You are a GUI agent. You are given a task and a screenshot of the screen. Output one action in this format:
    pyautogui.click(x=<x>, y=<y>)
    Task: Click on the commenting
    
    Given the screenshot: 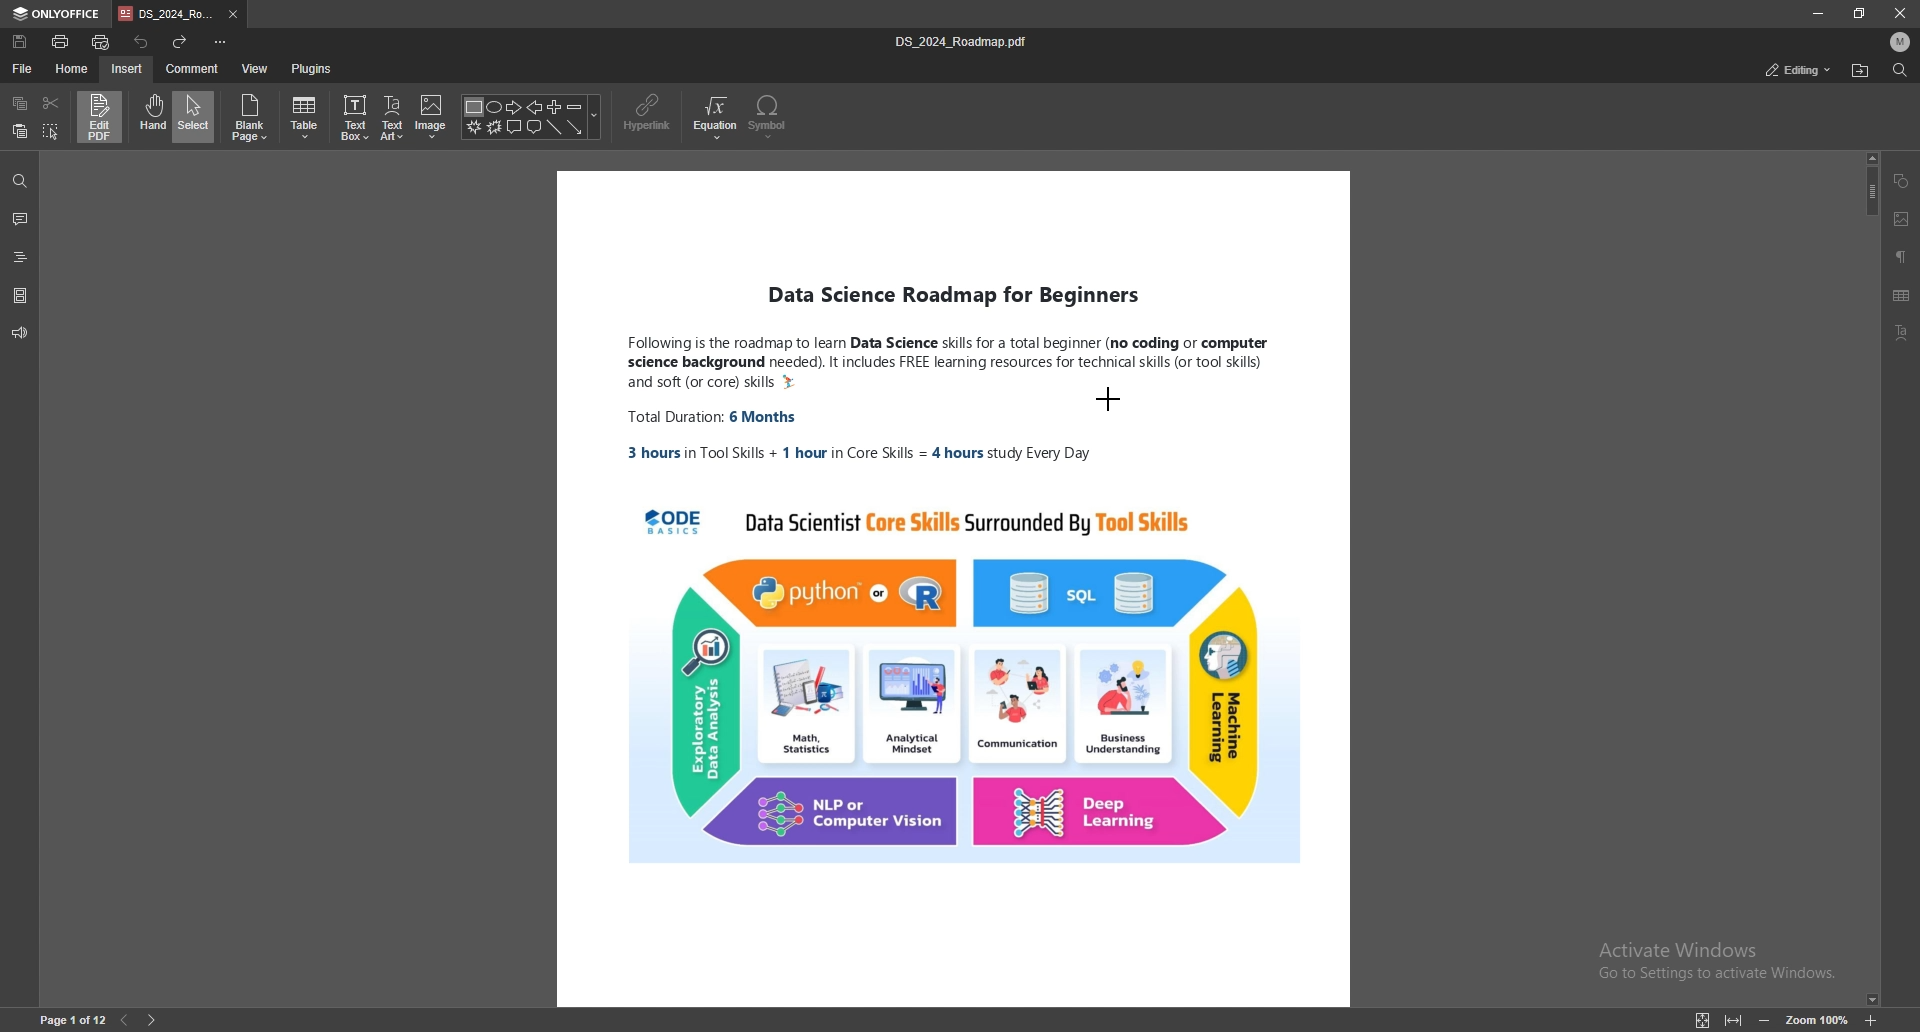 What is the action you would take?
    pyautogui.click(x=1783, y=69)
    